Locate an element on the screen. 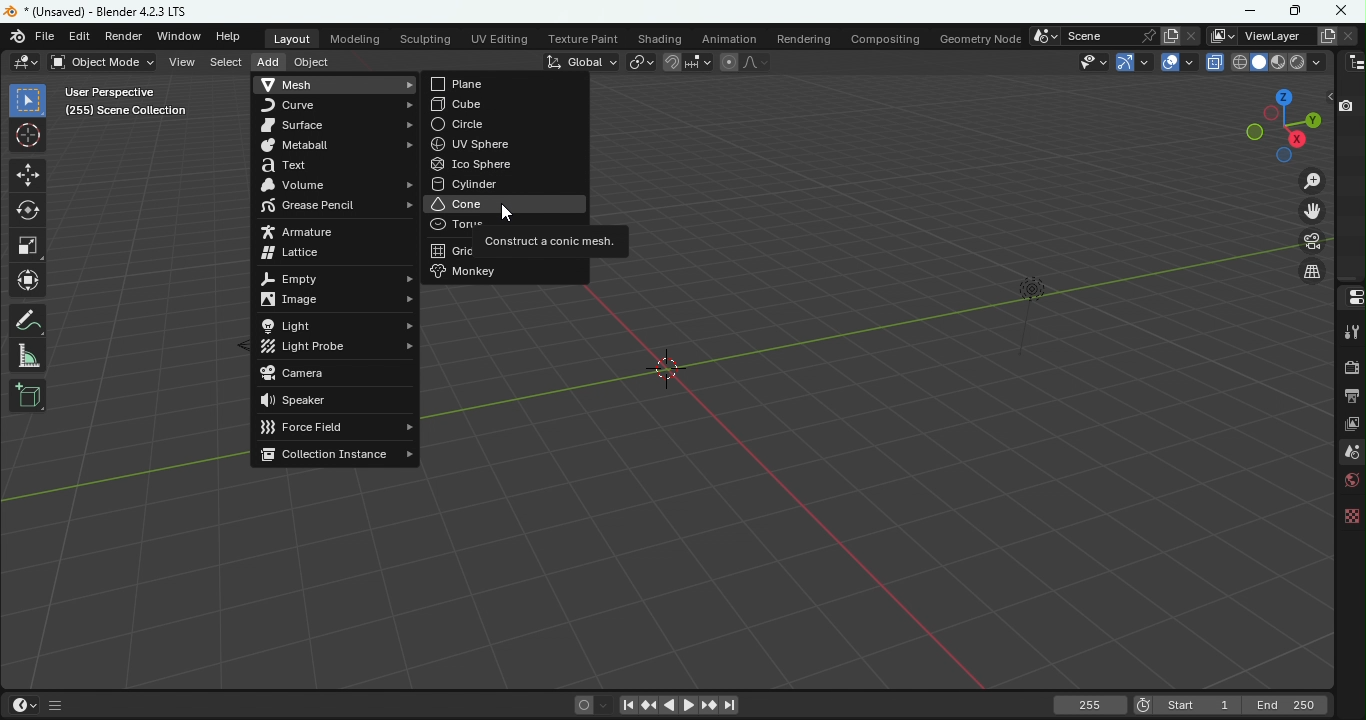 The image size is (1366, 720). Name is located at coordinates (1097, 36).